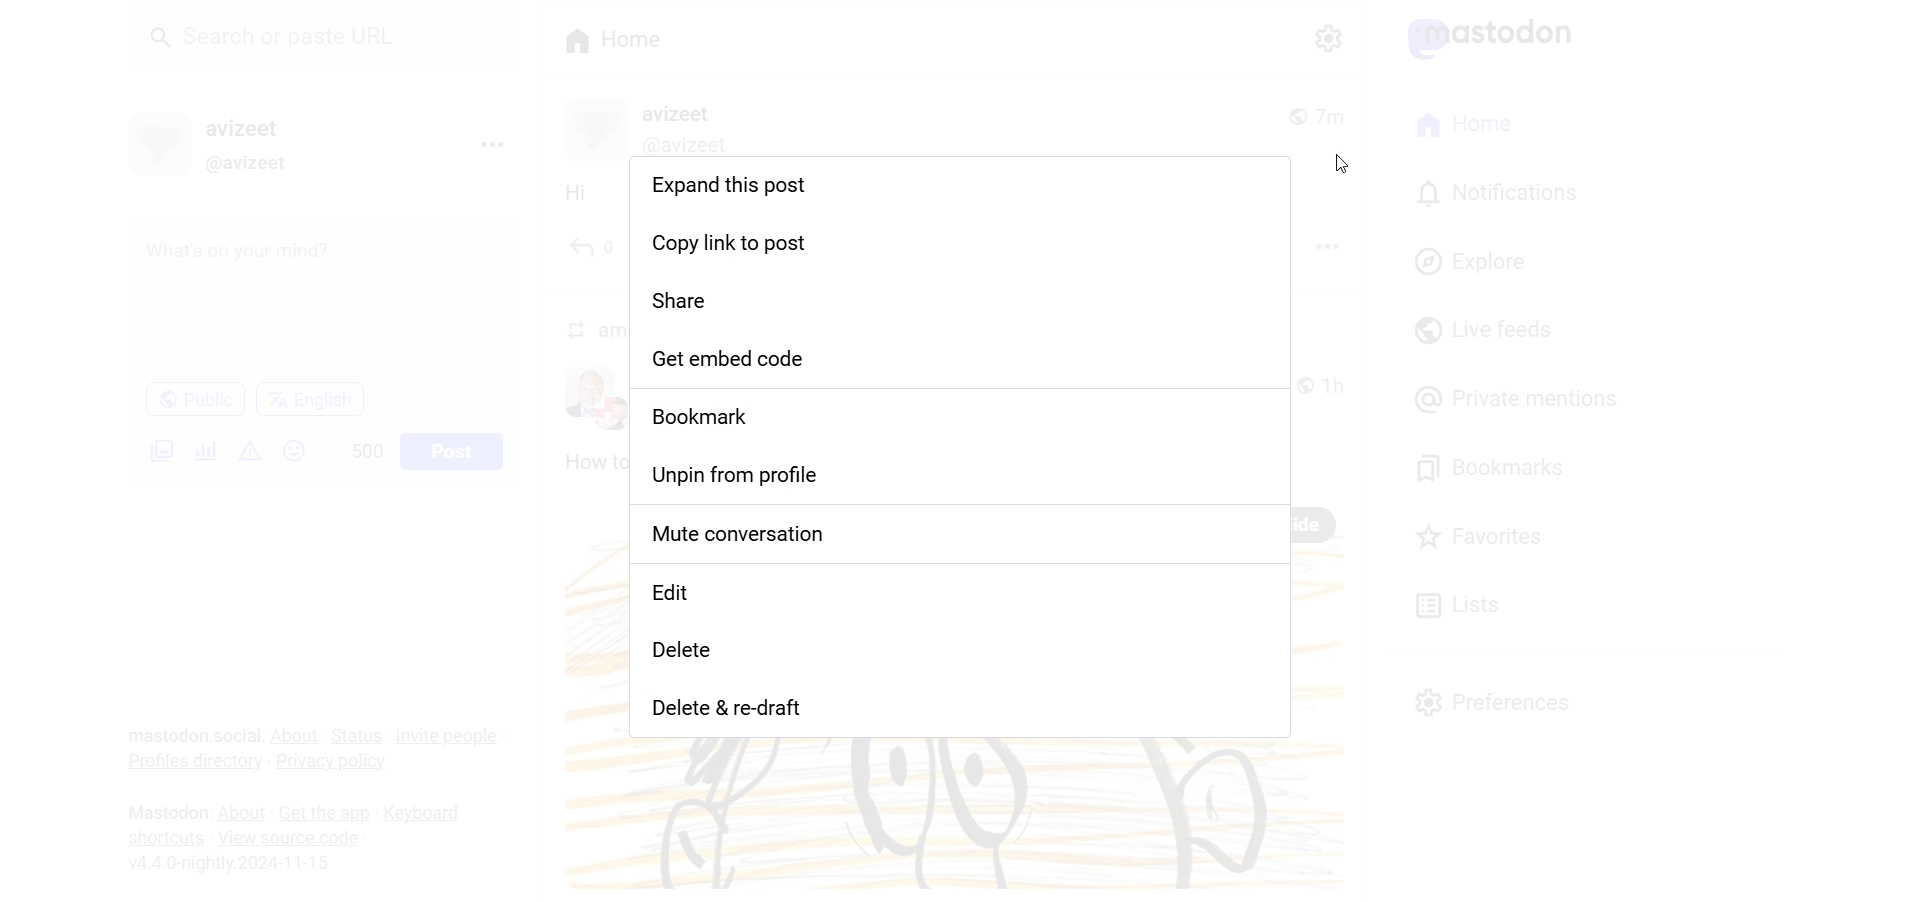  What do you see at coordinates (957, 189) in the screenshot?
I see `Expand this Post` at bounding box center [957, 189].